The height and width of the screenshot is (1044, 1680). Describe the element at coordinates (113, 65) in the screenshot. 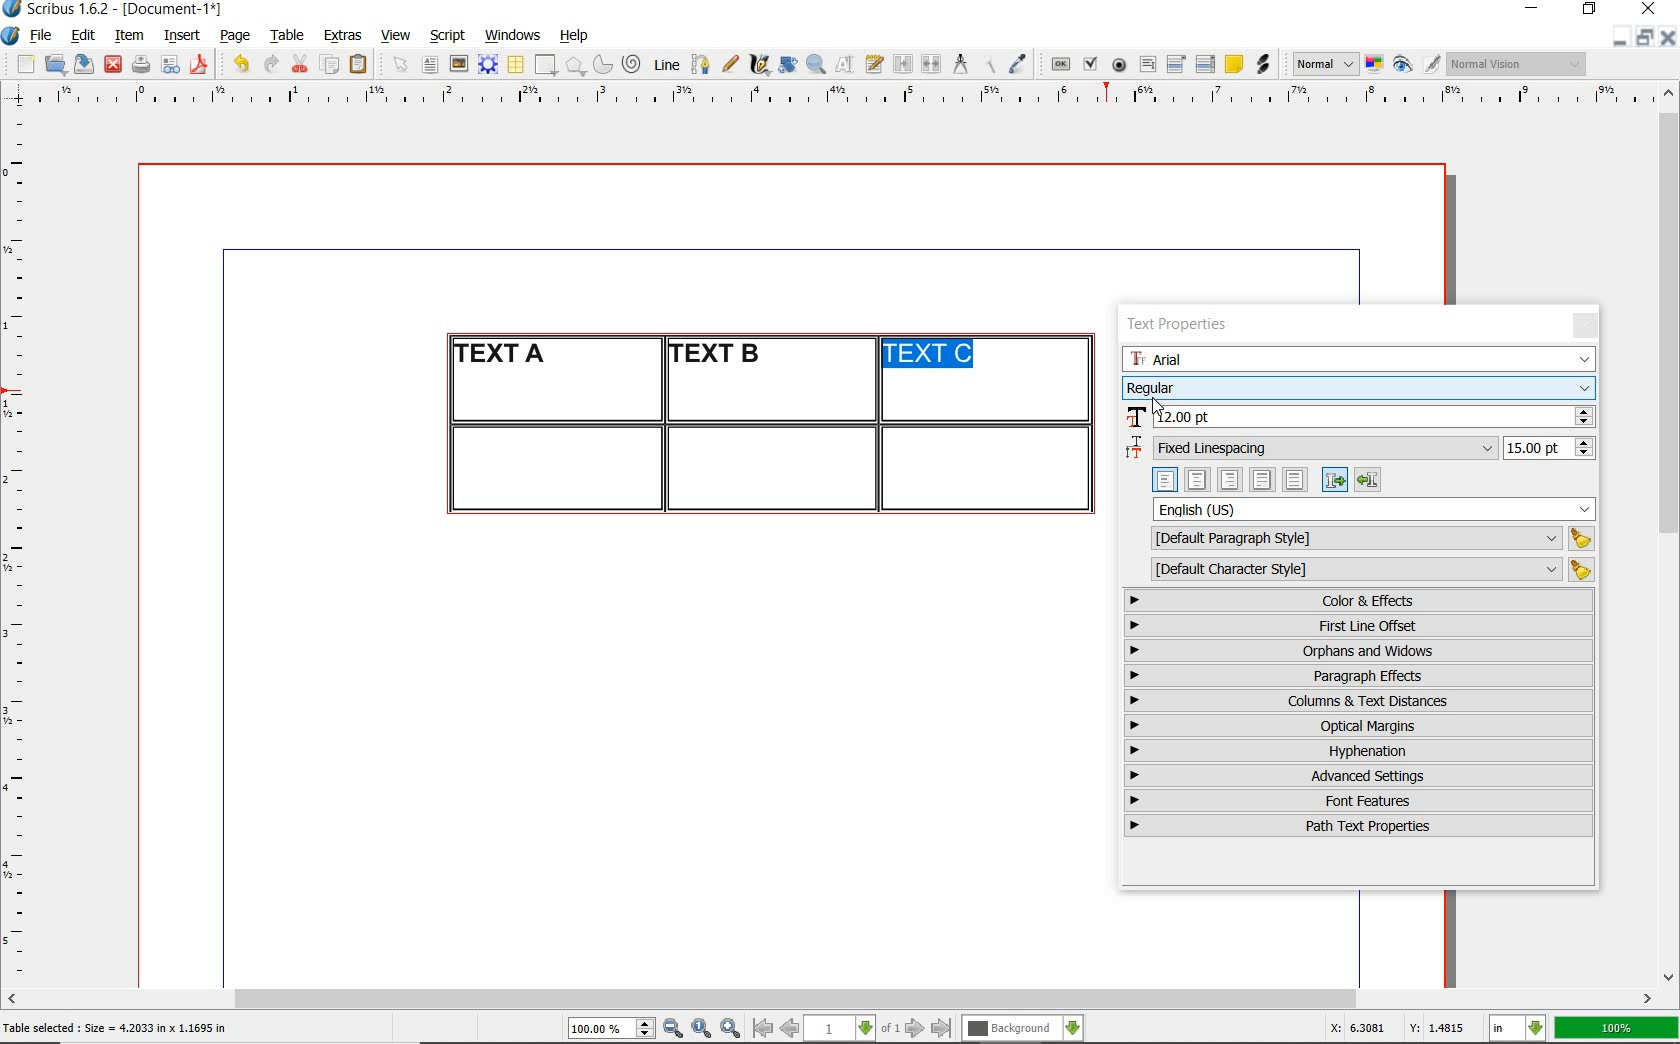

I see `close` at that location.